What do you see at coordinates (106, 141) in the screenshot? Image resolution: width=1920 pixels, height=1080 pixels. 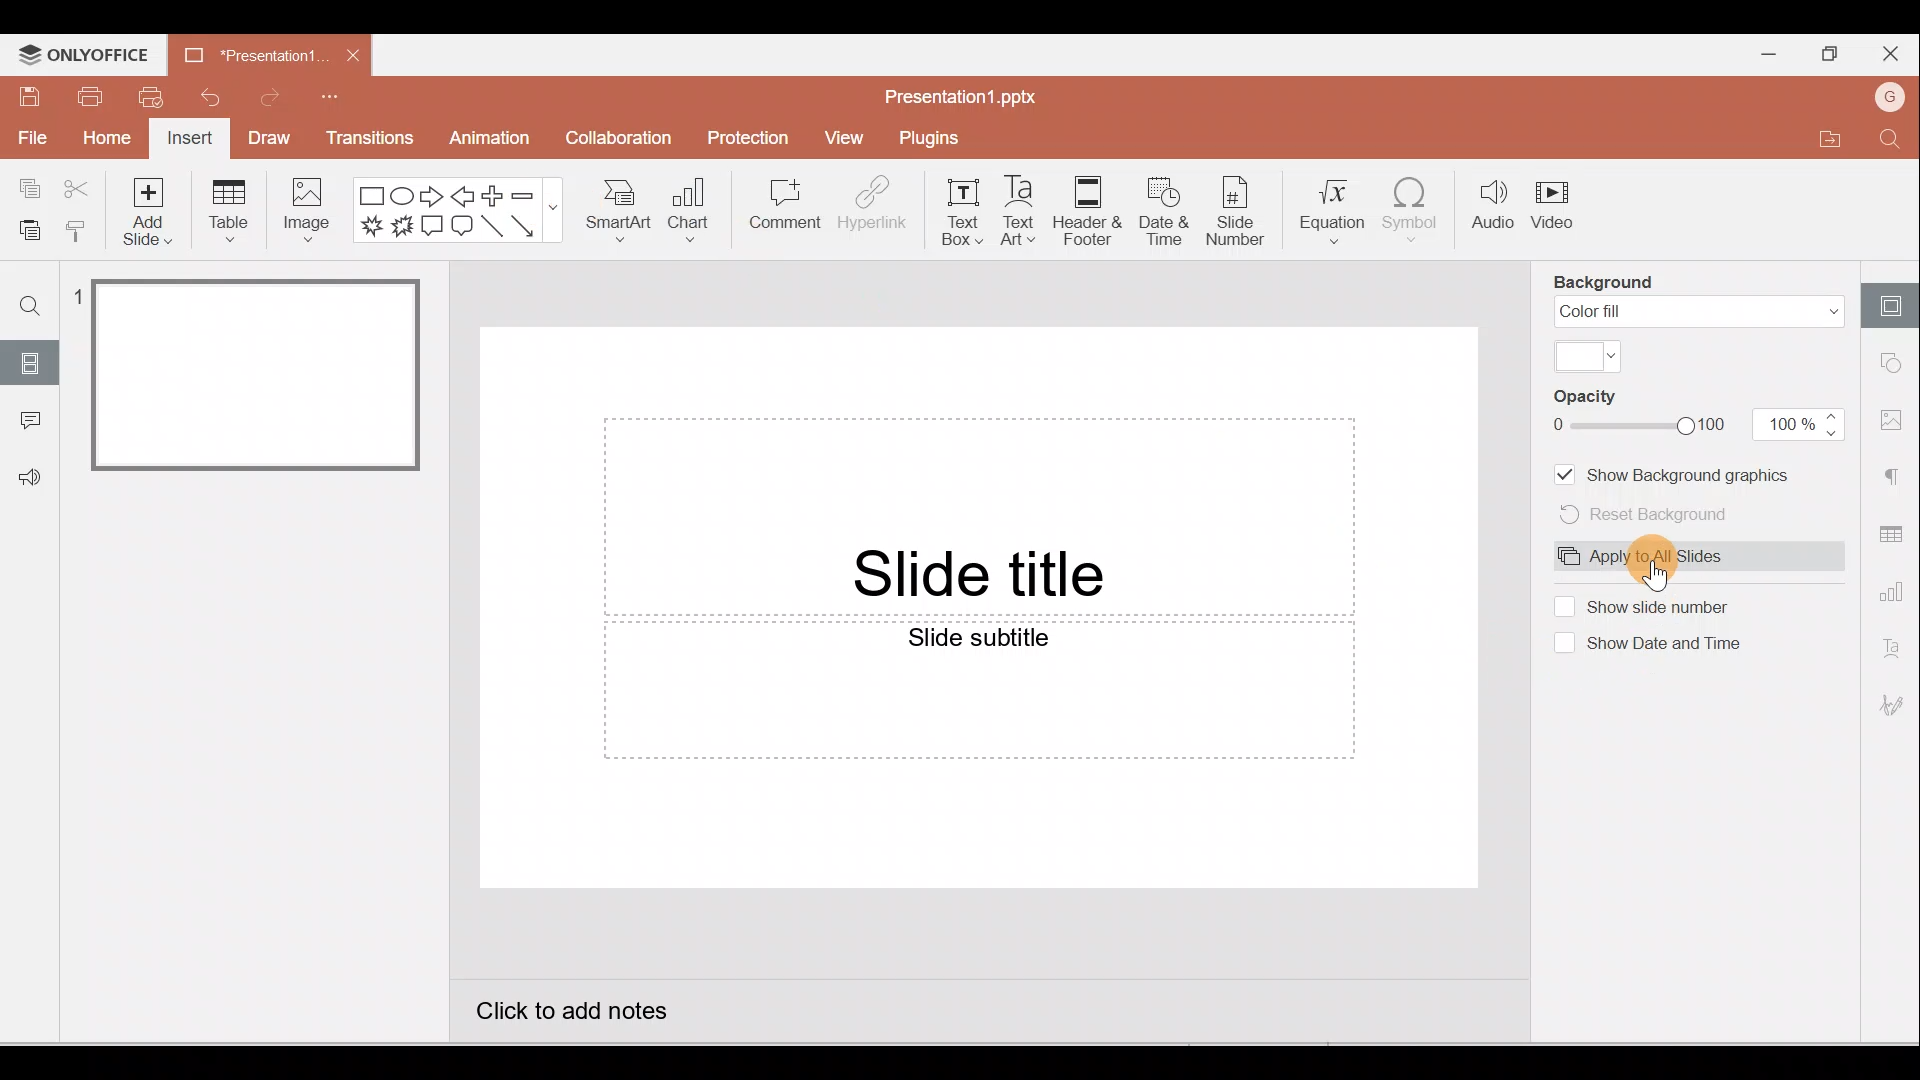 I see `Home` at bounding box center [106, 141].